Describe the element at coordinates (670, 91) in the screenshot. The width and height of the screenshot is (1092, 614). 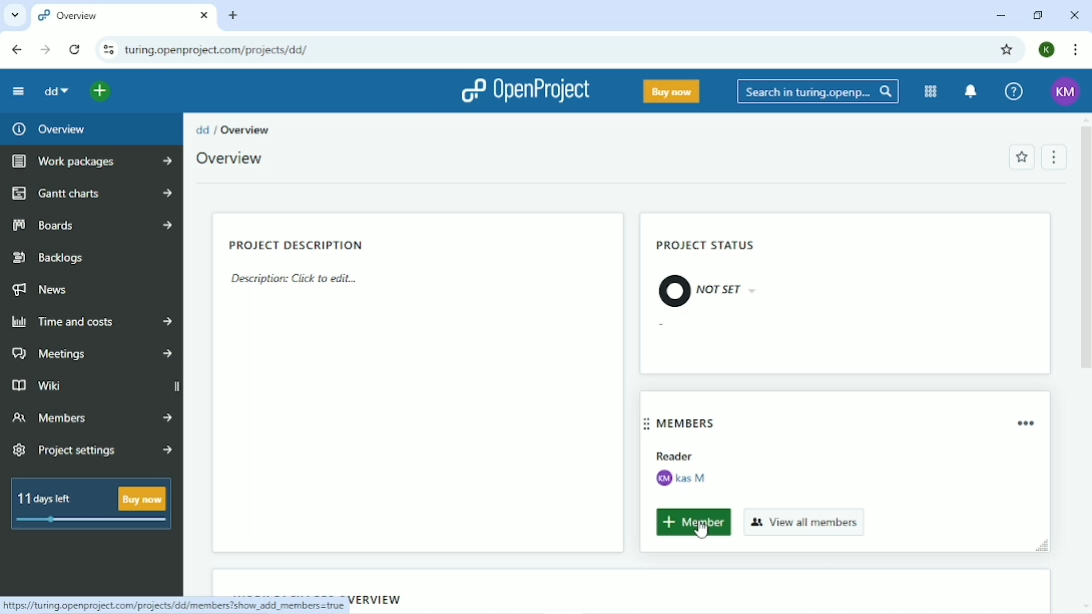
I see `Buy now` at that location.